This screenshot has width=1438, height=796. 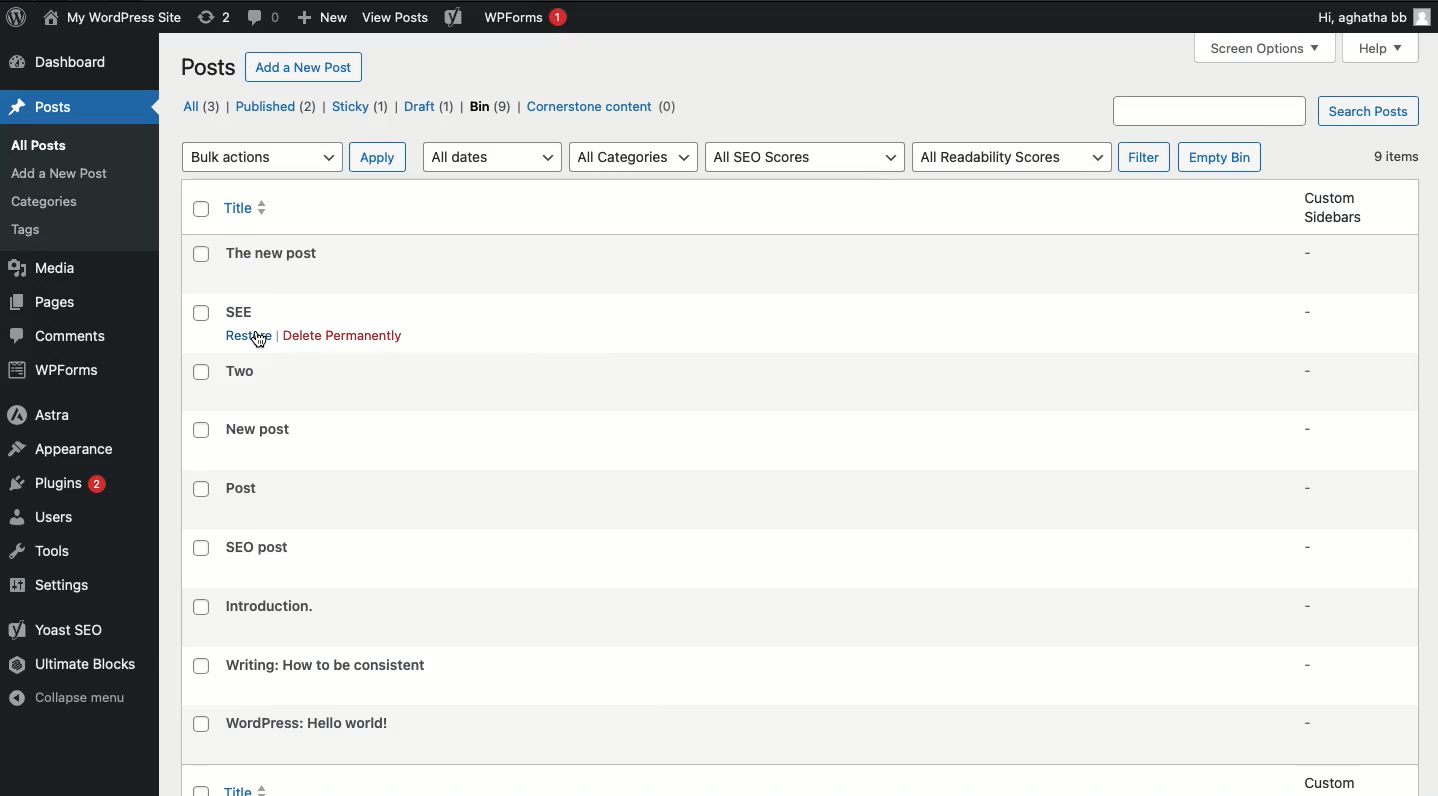 What do you see at coordinates (274, 253) in the screenshot?
I see `Title` at bounding box center [274, 253].